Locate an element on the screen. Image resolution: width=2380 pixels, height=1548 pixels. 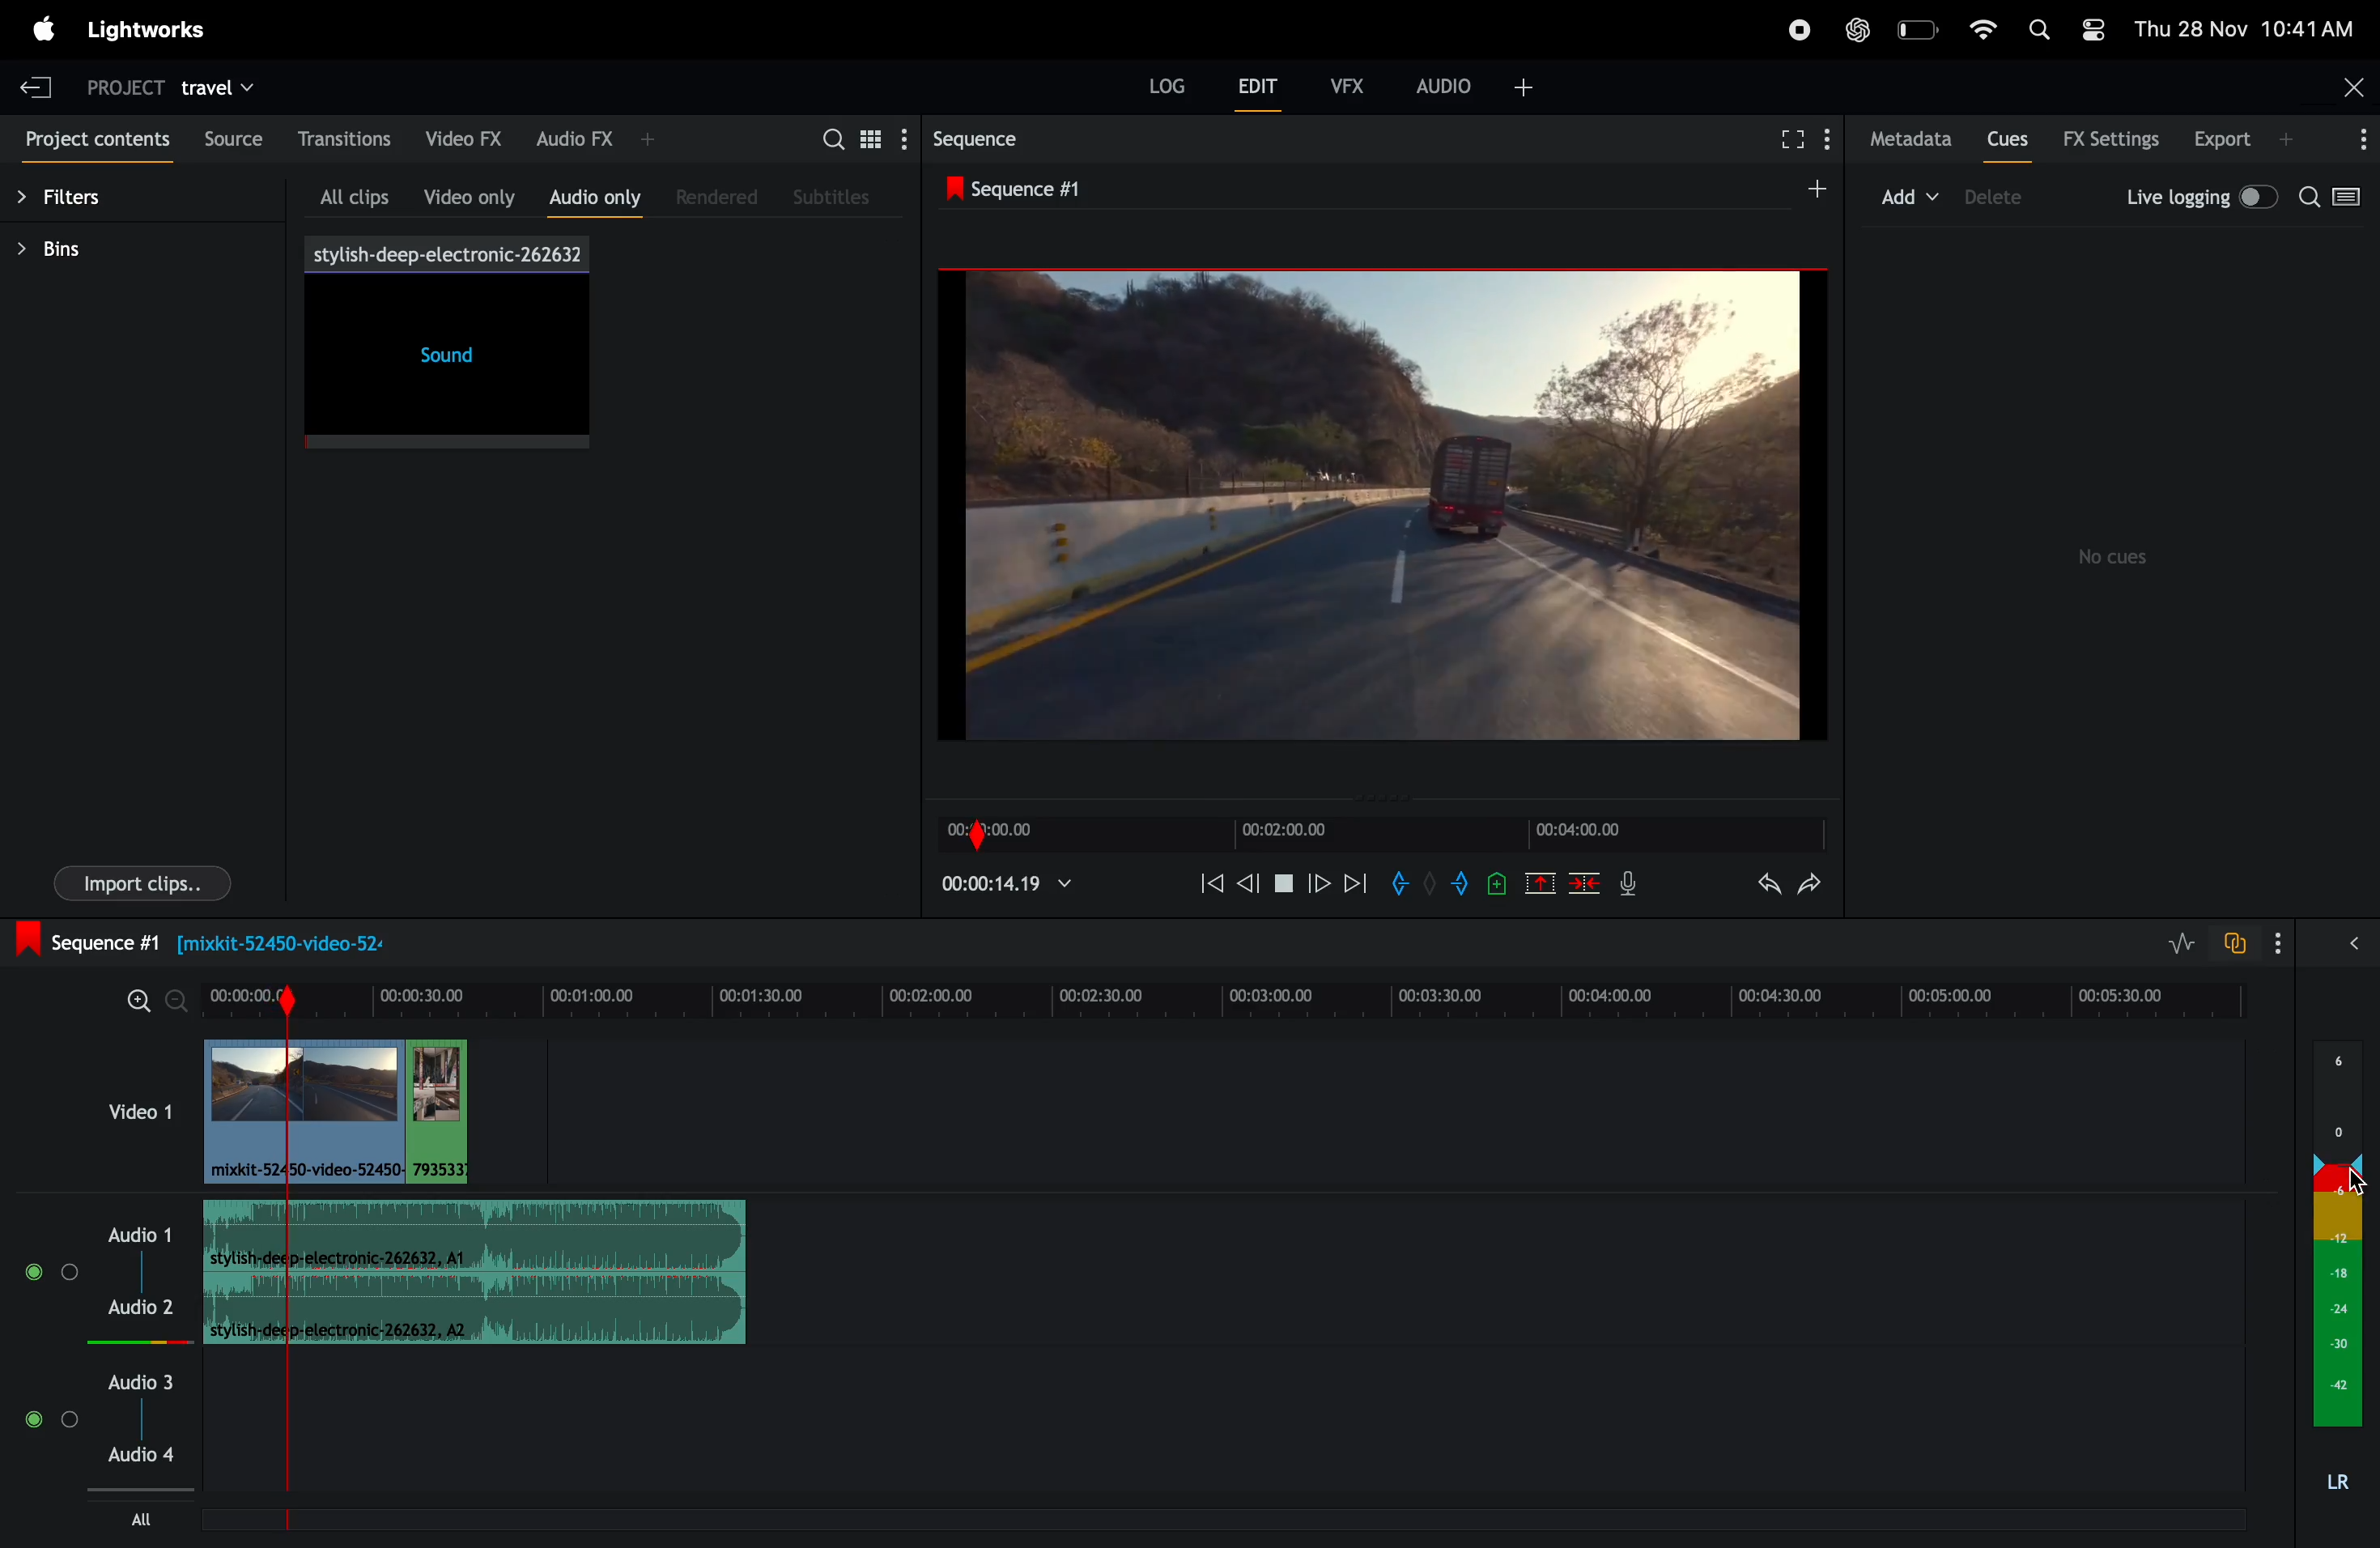
battery is located at coordinates (1919, 28).